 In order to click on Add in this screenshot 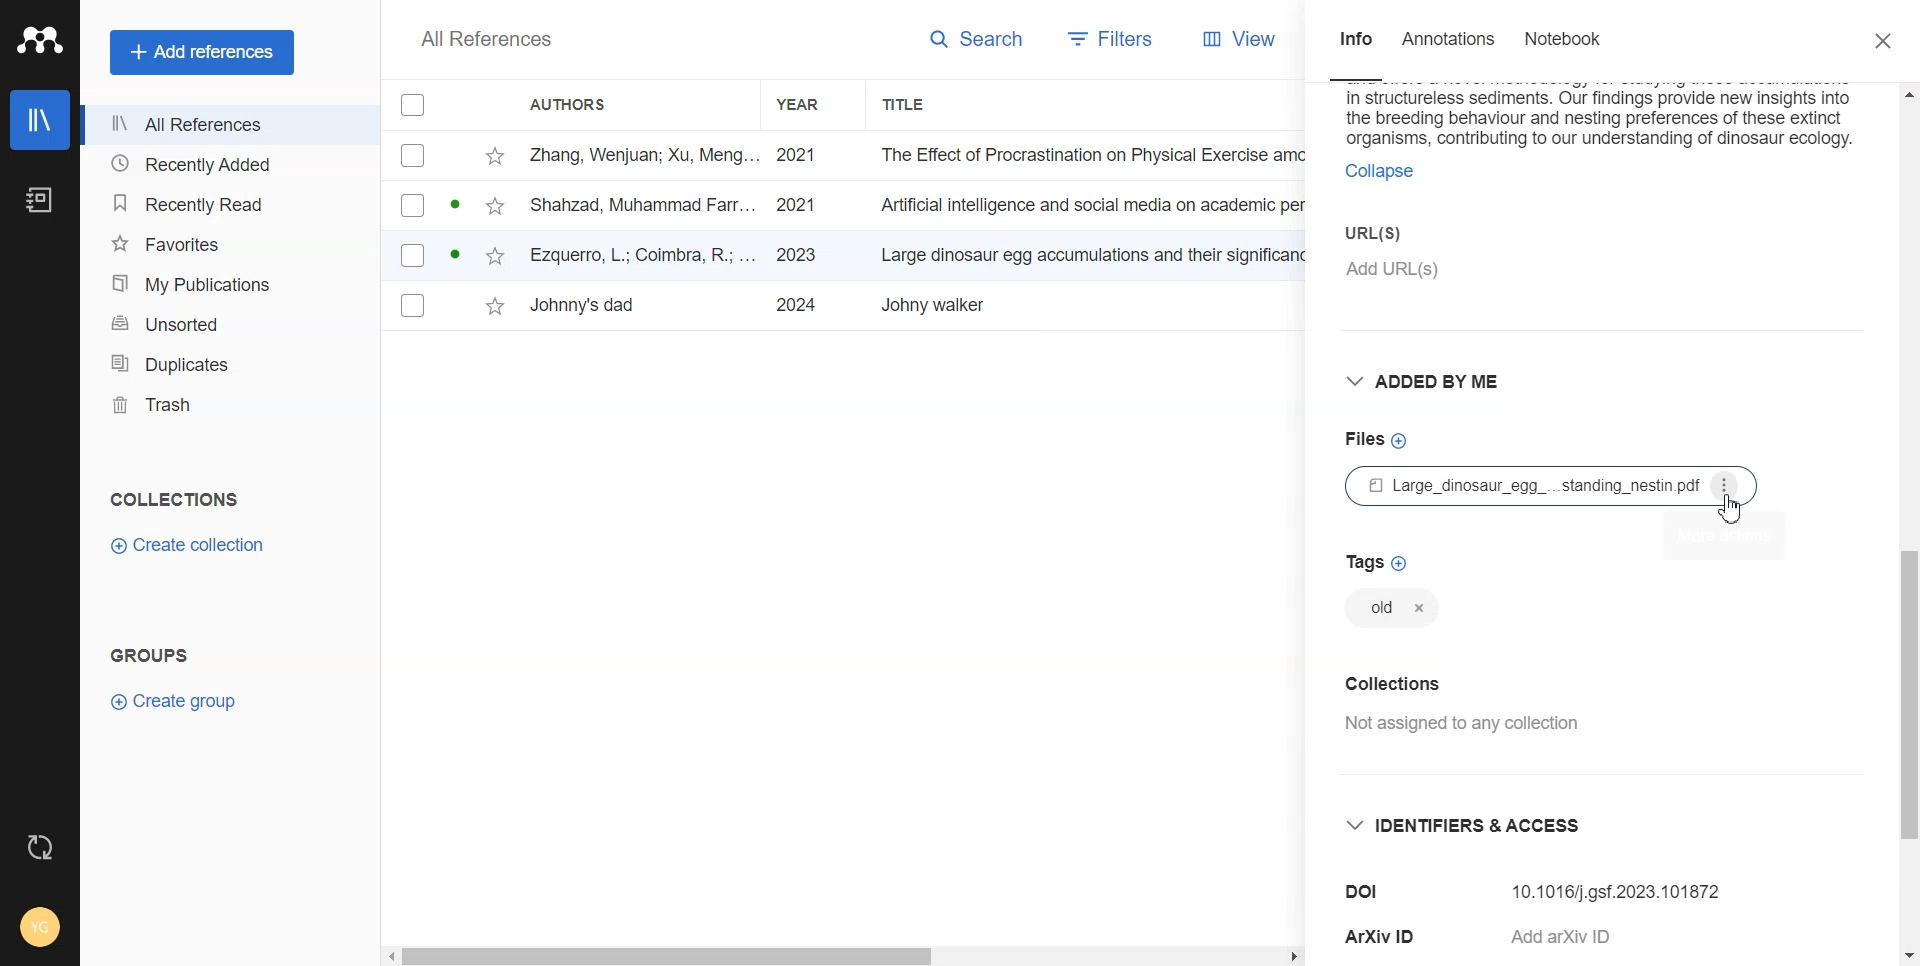, I will do `click(1580, 933)`.